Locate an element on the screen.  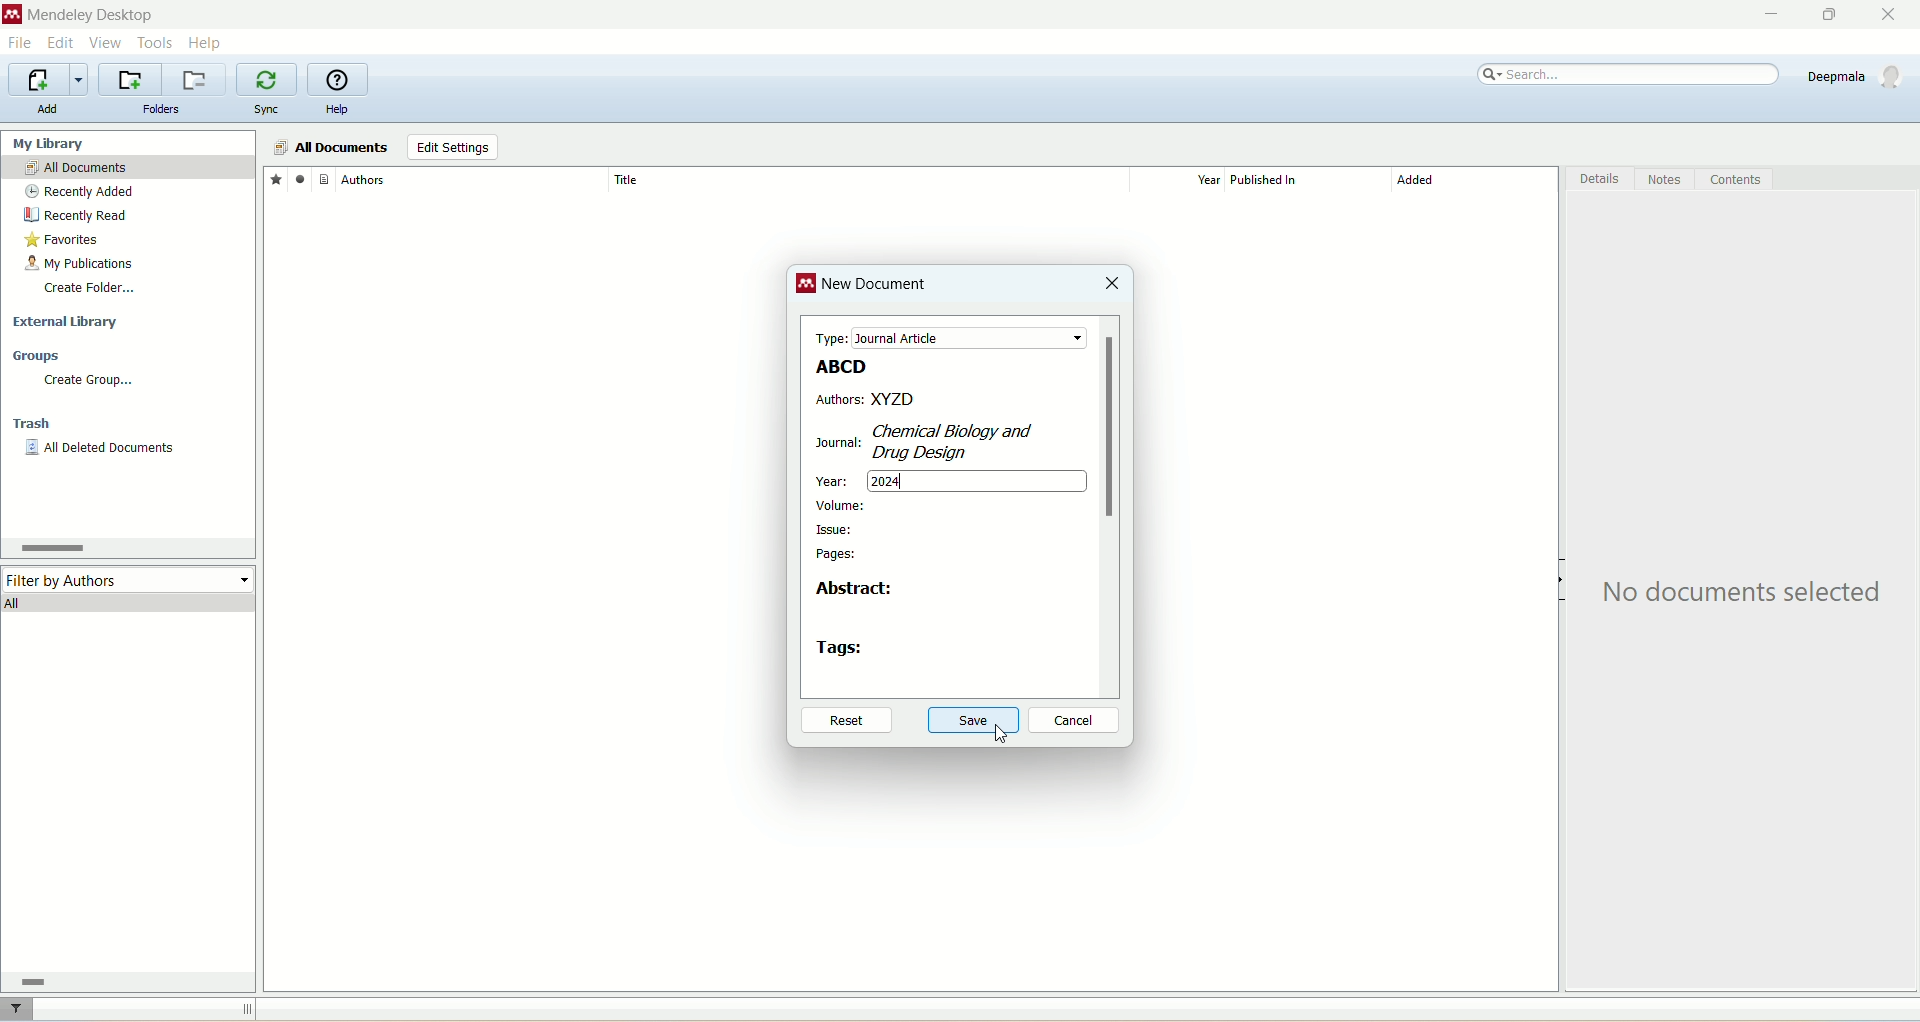
minimize is located at coordinates (1767, 15).